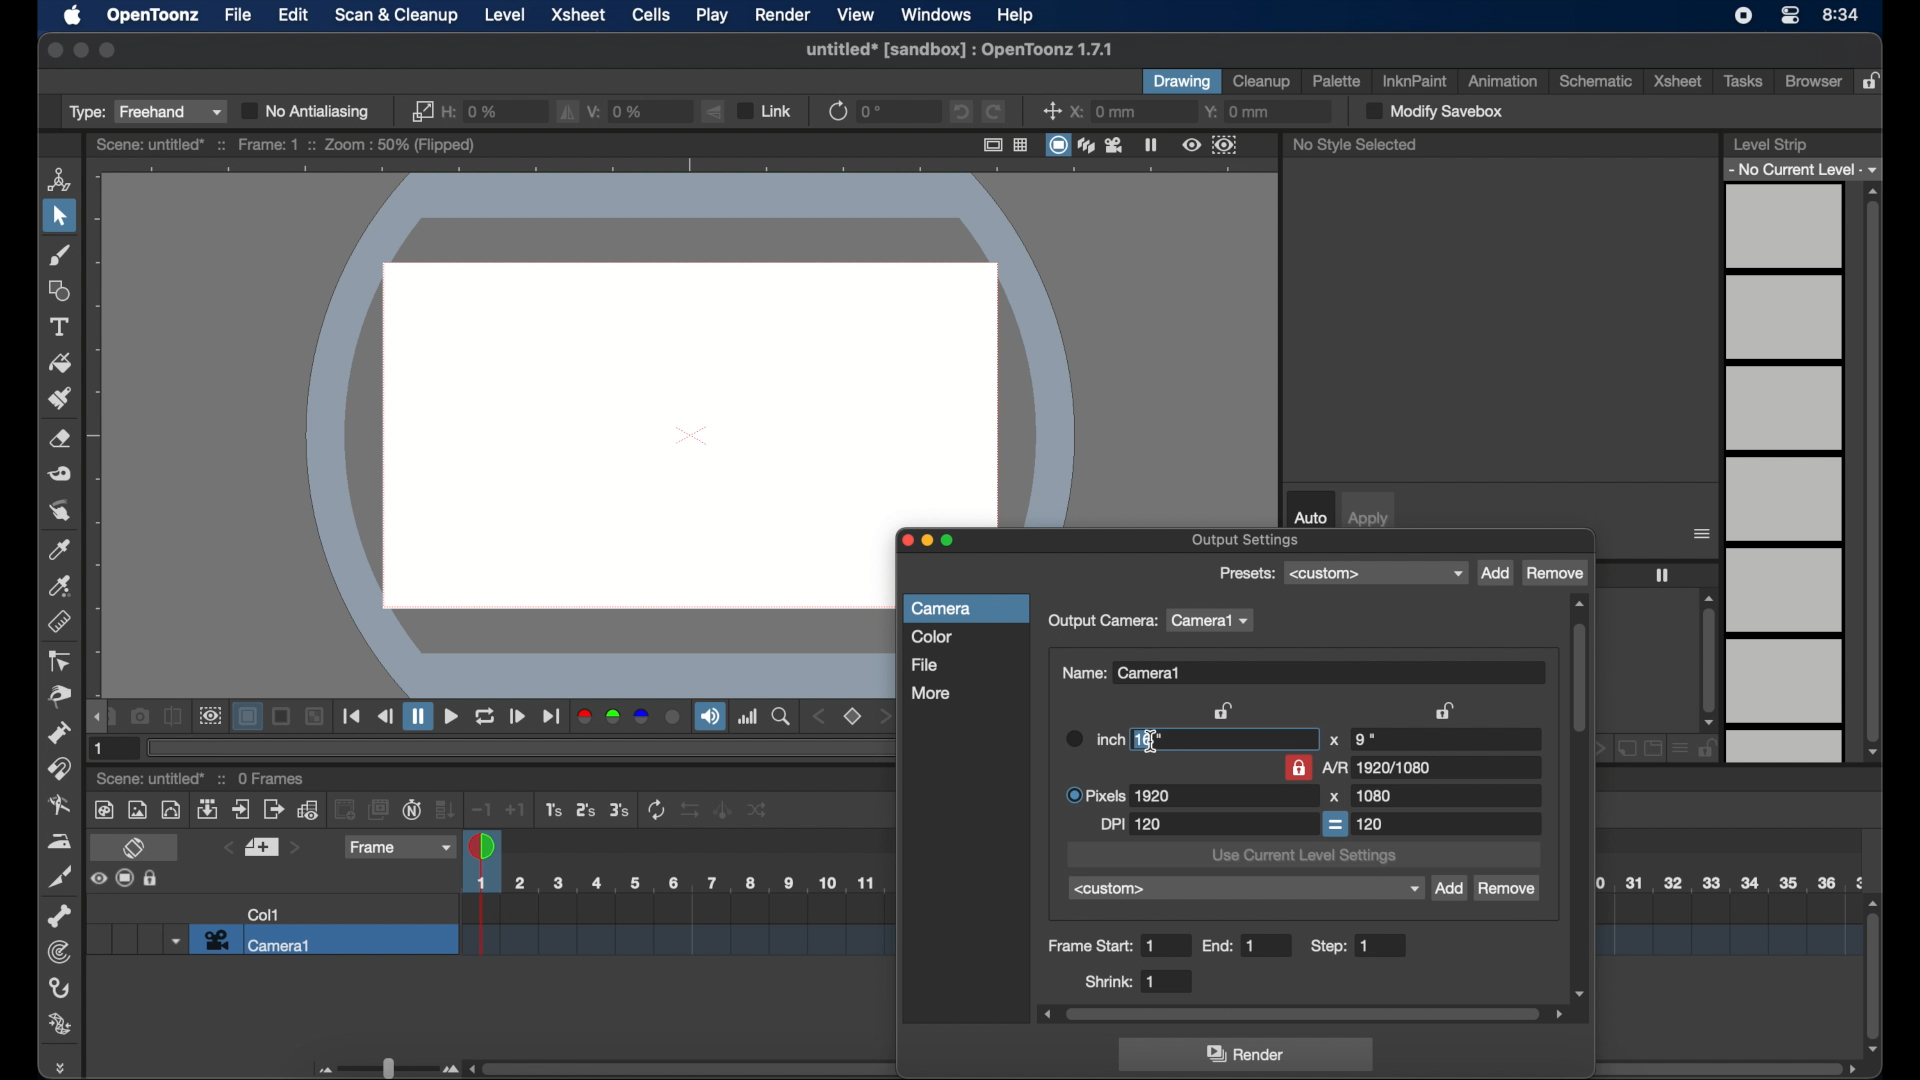 This screenshot has width=1920, height=1080. I want to click on canvas, so click(684, 347).